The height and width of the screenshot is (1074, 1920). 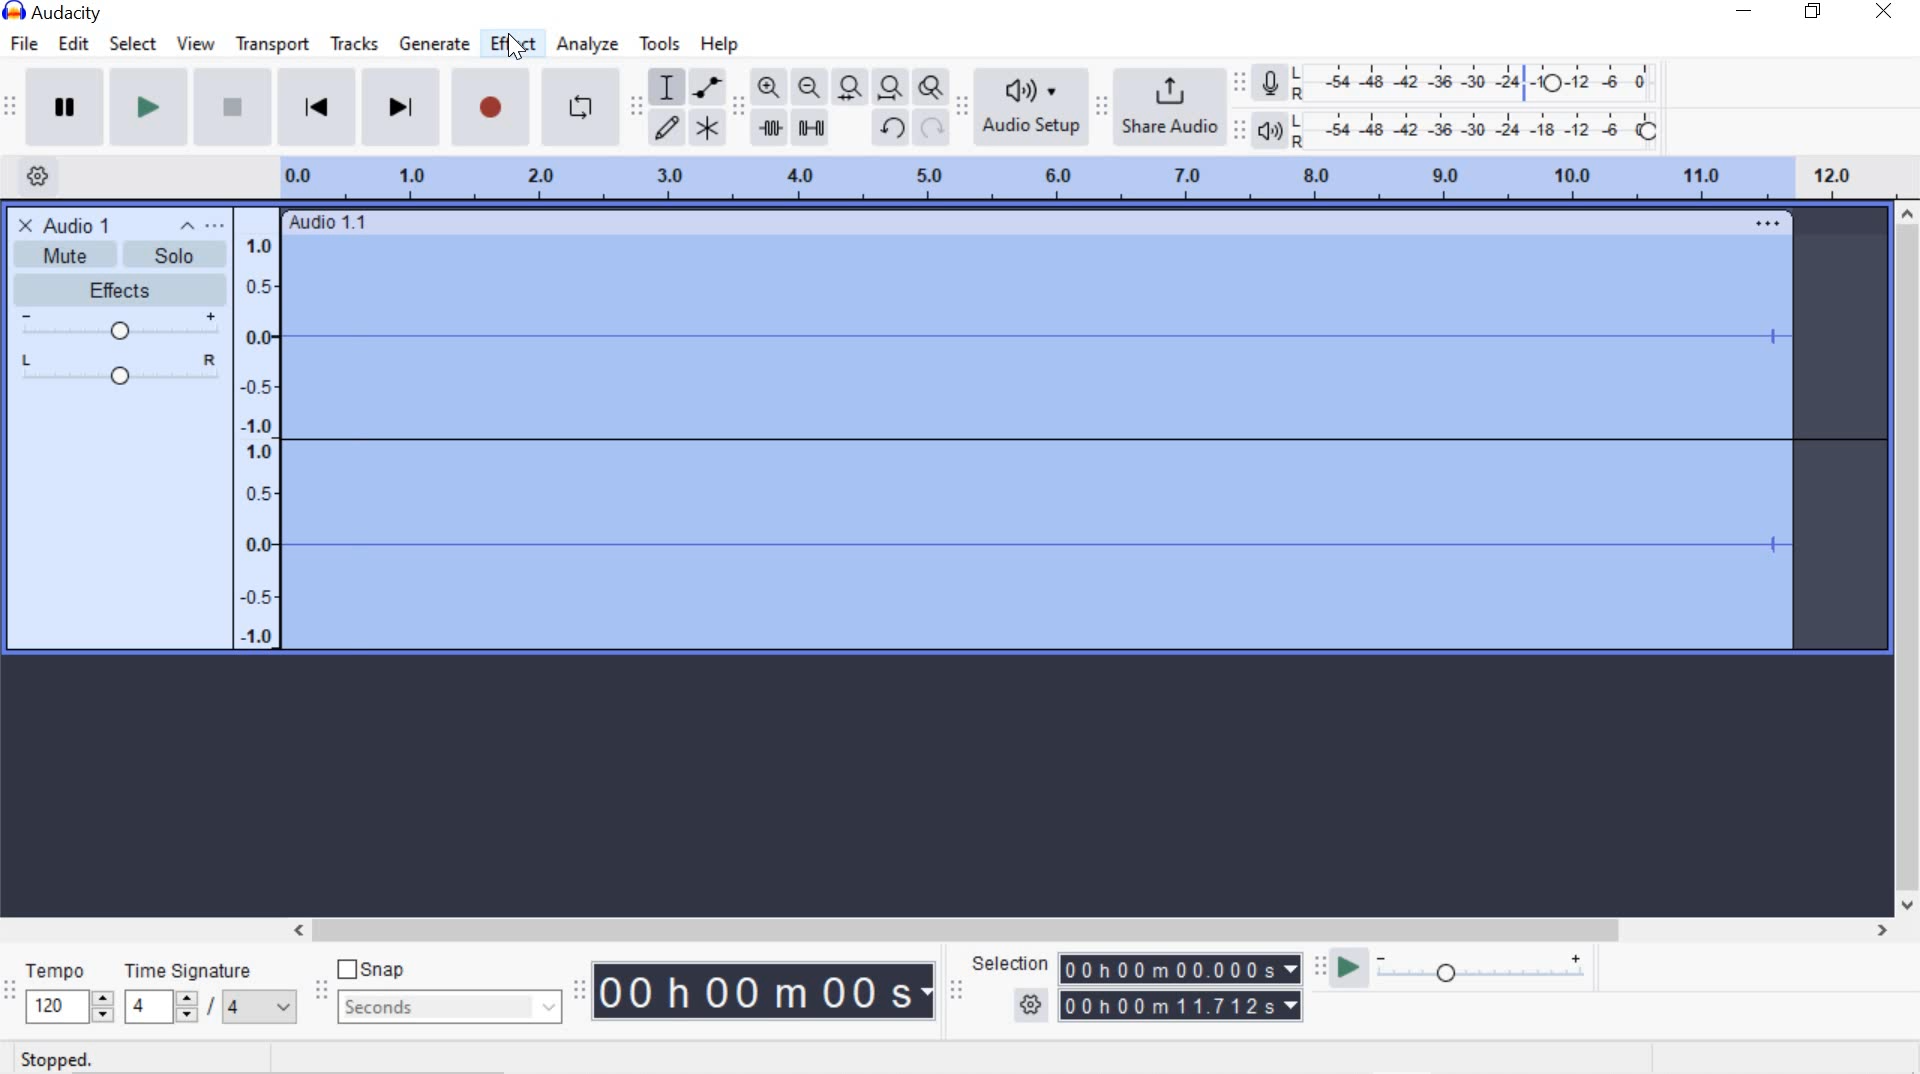 I want to click on Multi-tool, so click(x=708, y=127).